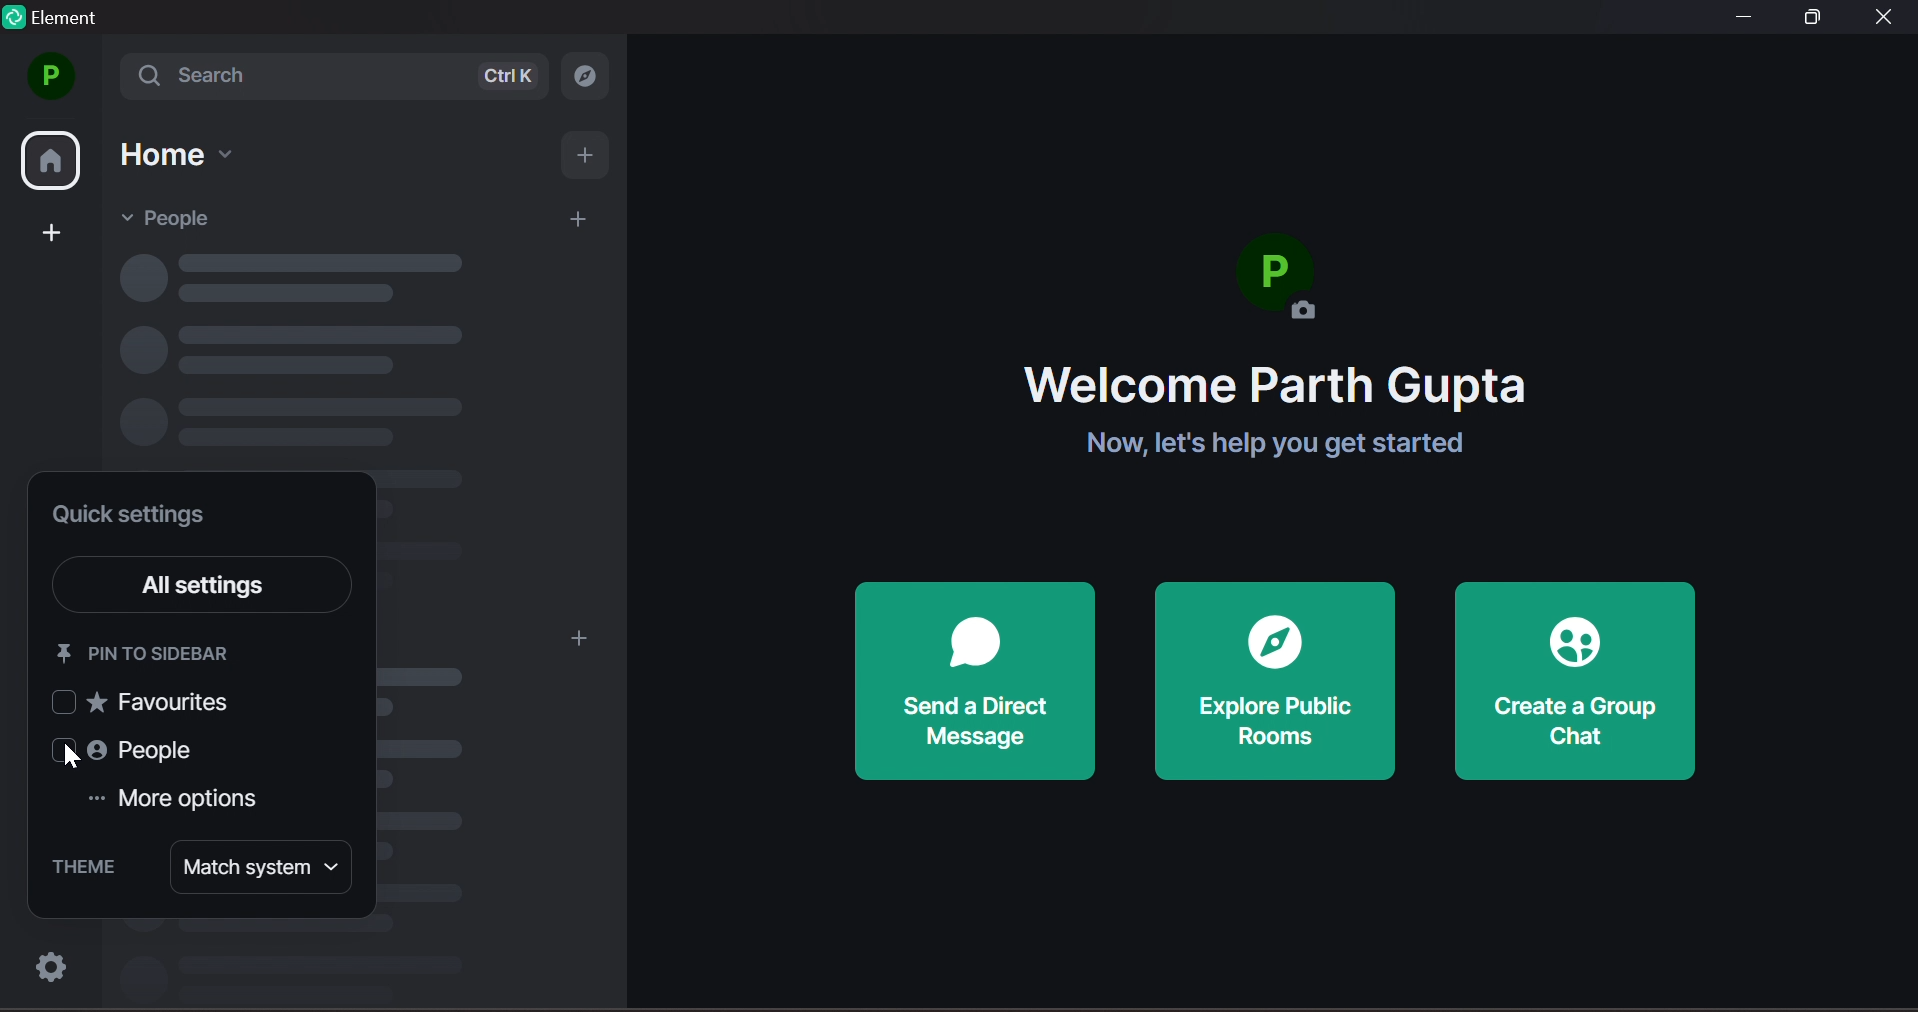 Image resolution: width=1918 pixels, height=1012 pixels. Describe the element at coordinates (577, 640) in the screenshot. I see `add` at that location.